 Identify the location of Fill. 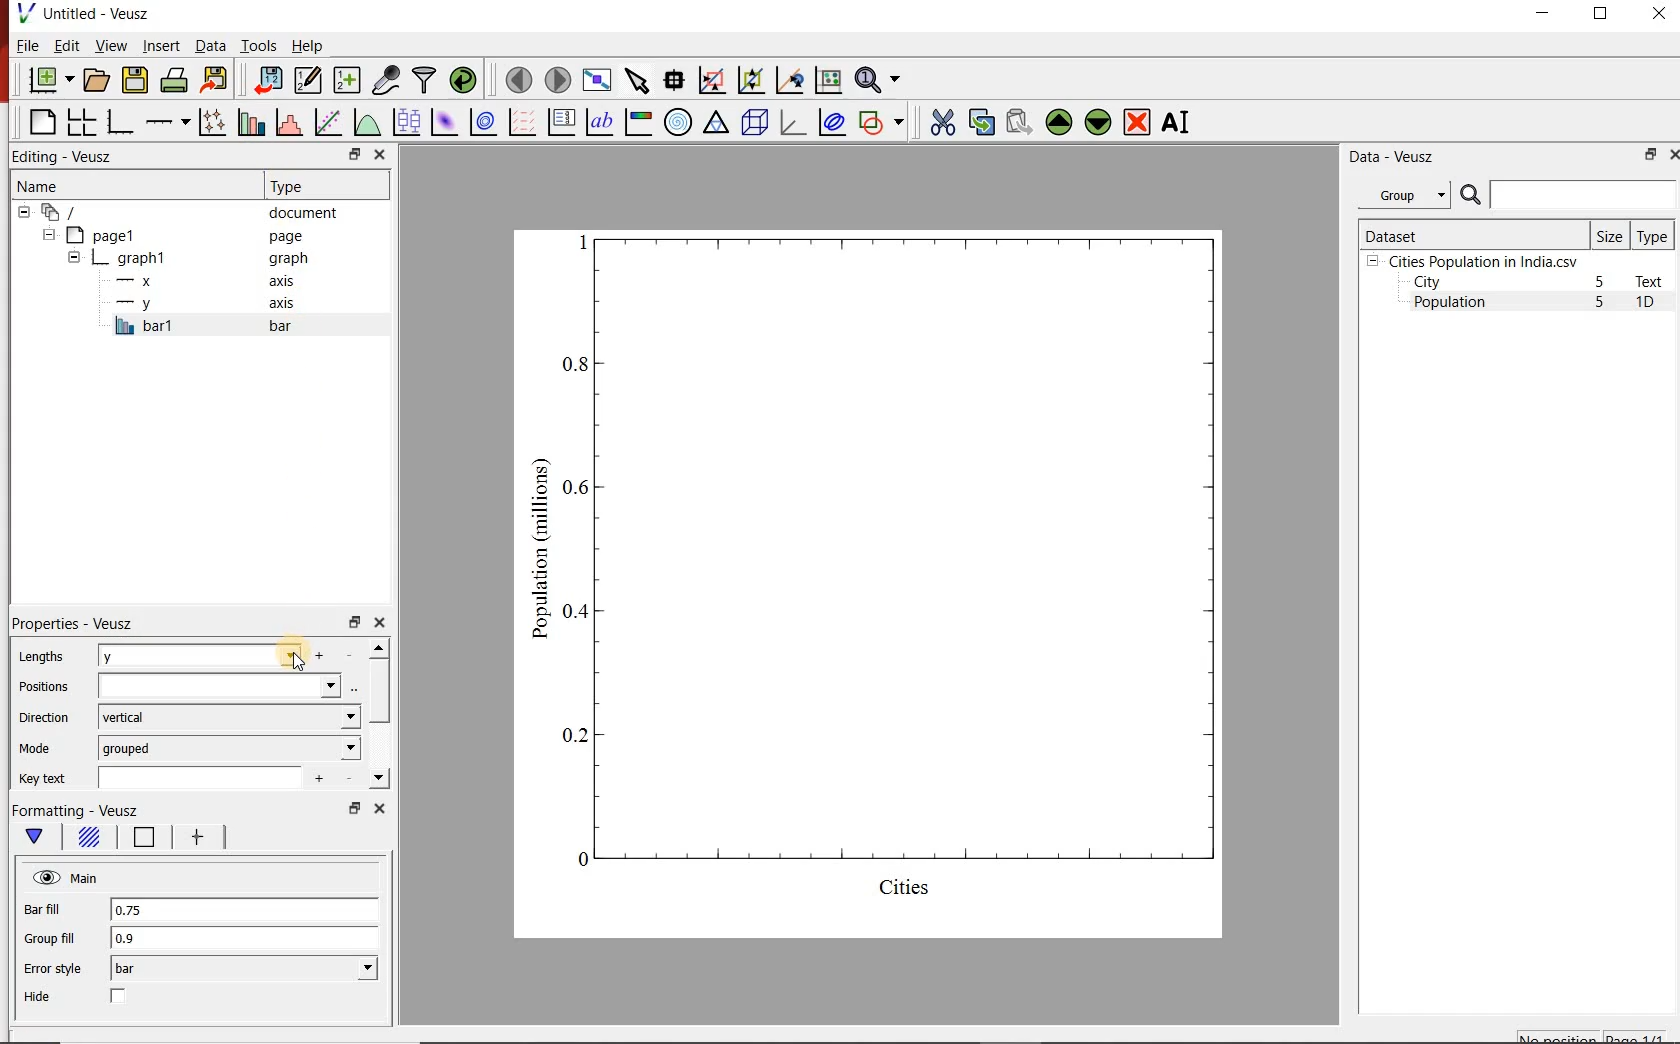
(88, 840).